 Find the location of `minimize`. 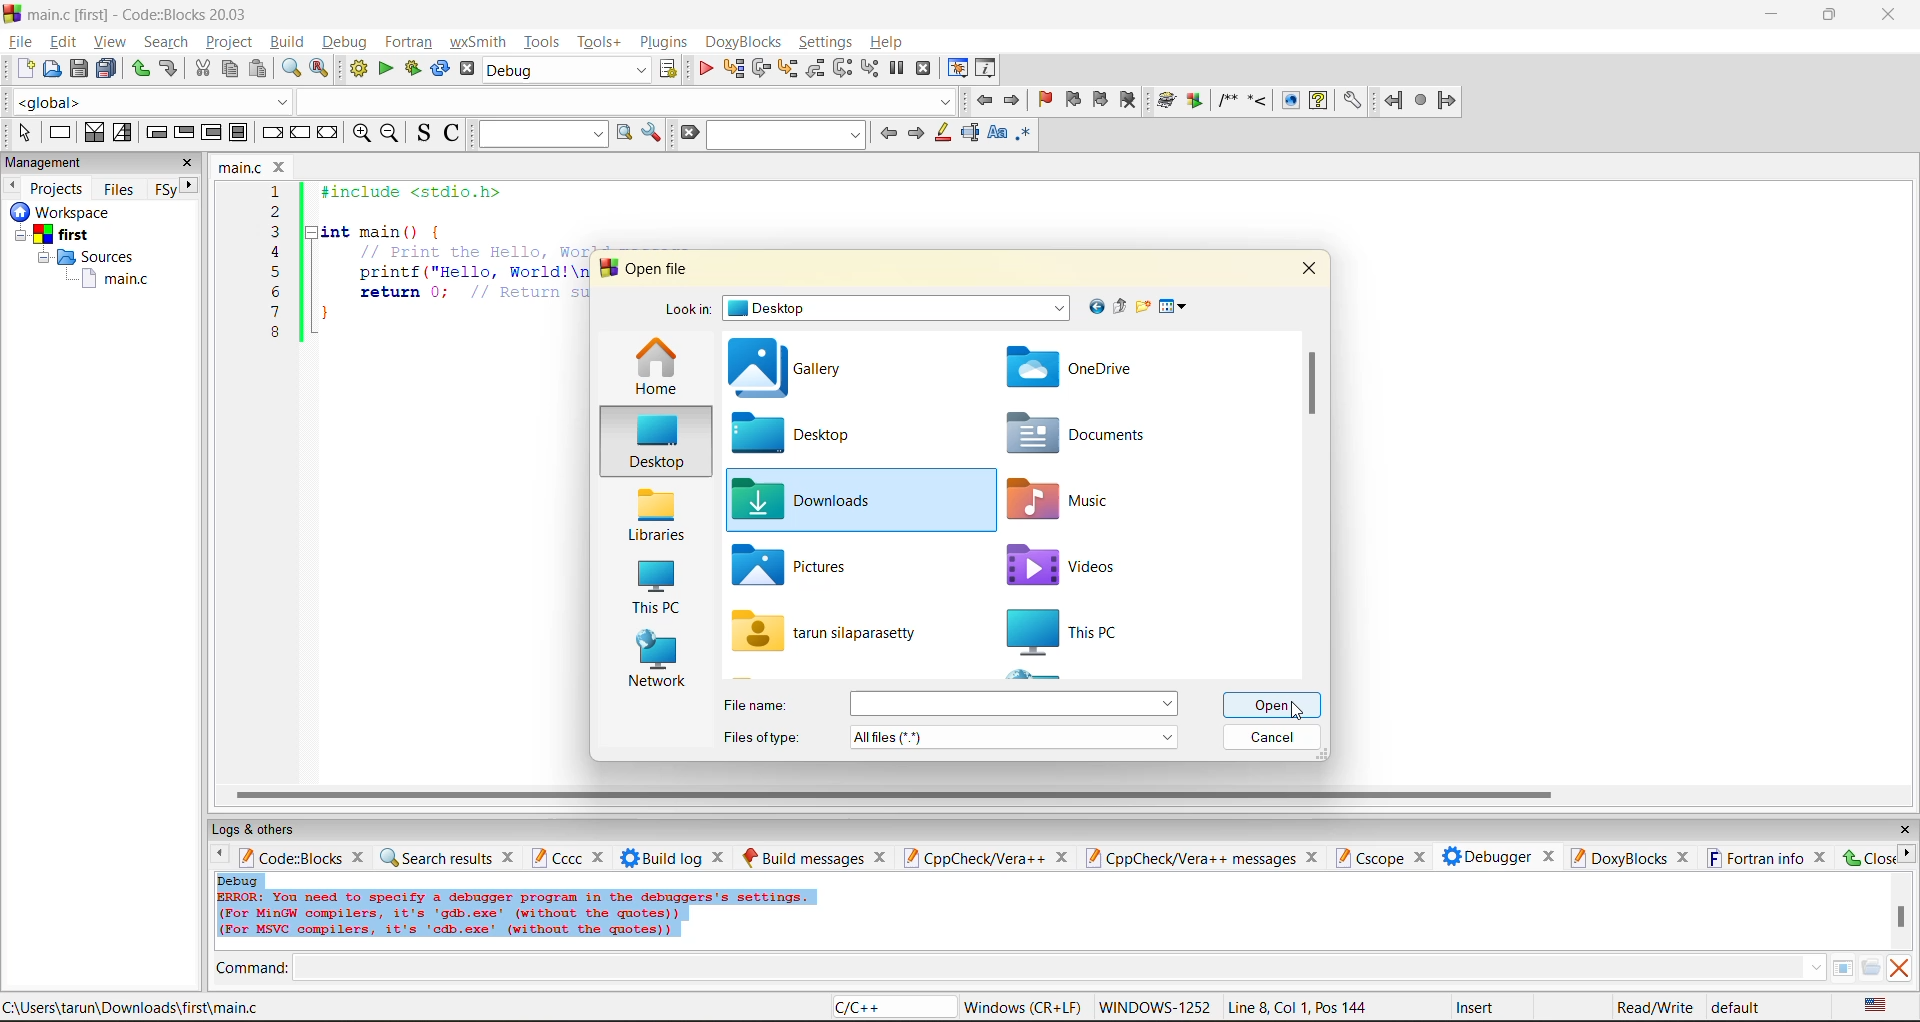

minimize is located at coordinates (1773, 15).